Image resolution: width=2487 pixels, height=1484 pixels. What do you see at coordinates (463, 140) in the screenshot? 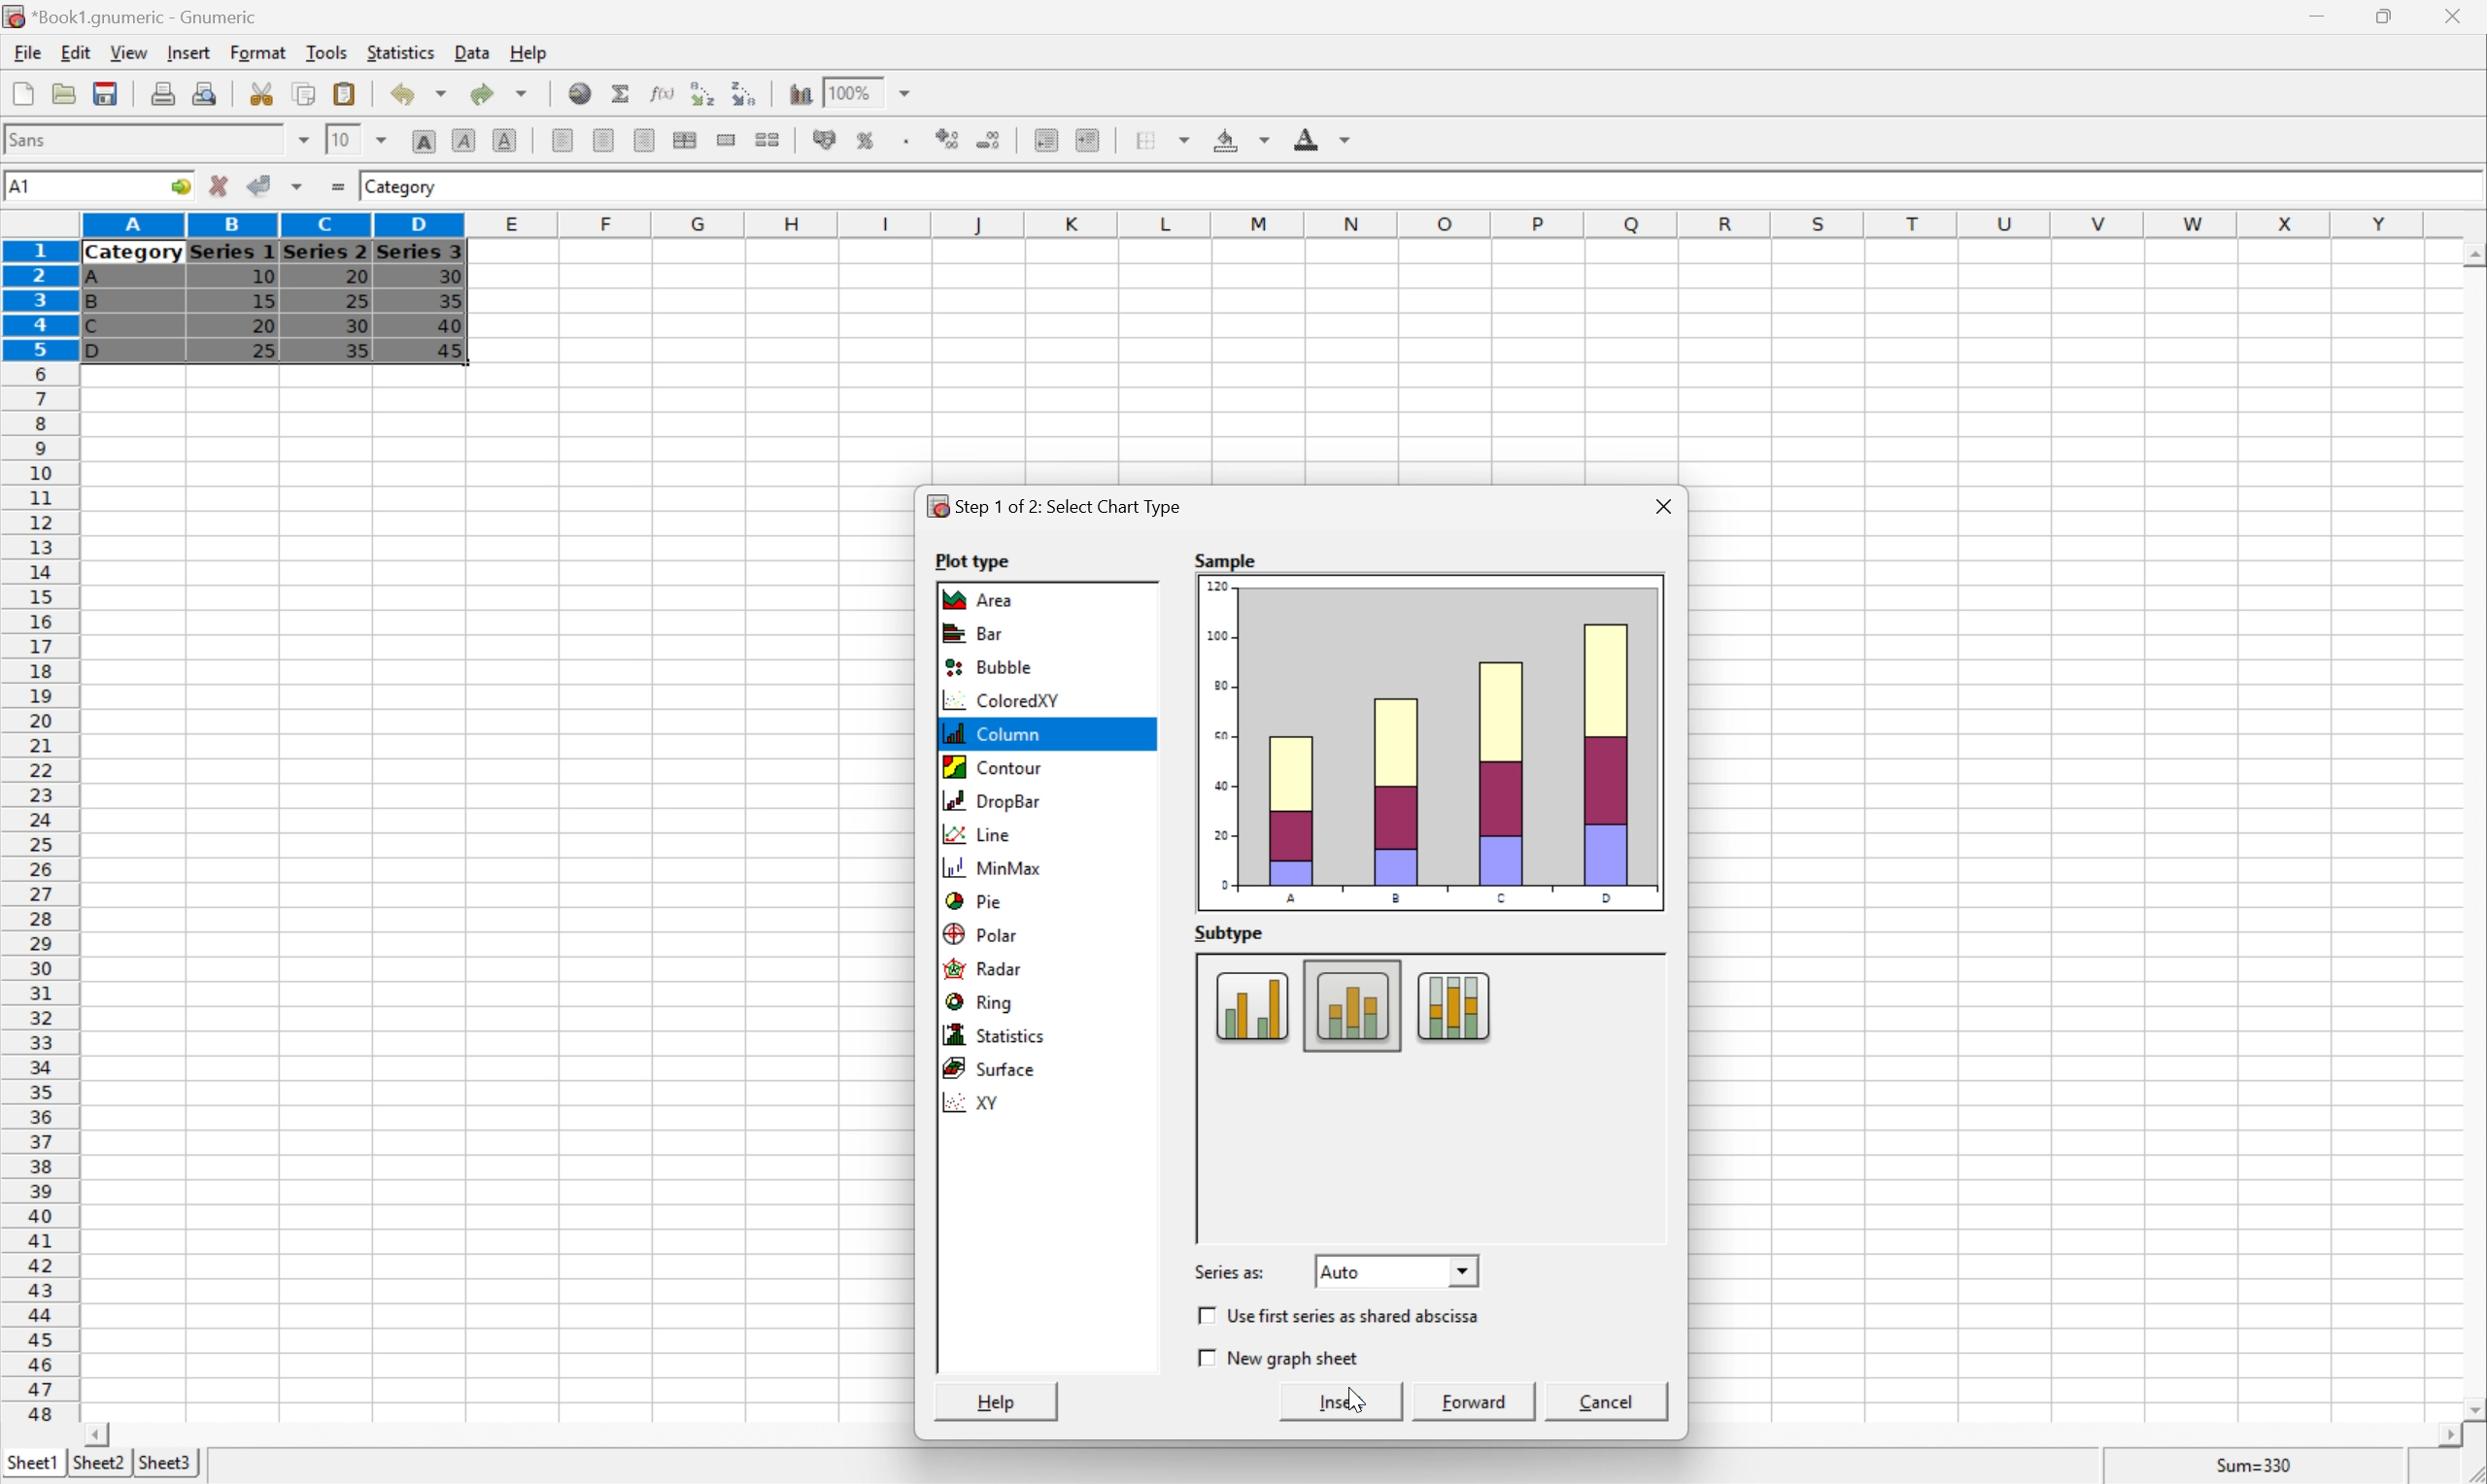
I see `Italic` at bounding box center [463, 140].